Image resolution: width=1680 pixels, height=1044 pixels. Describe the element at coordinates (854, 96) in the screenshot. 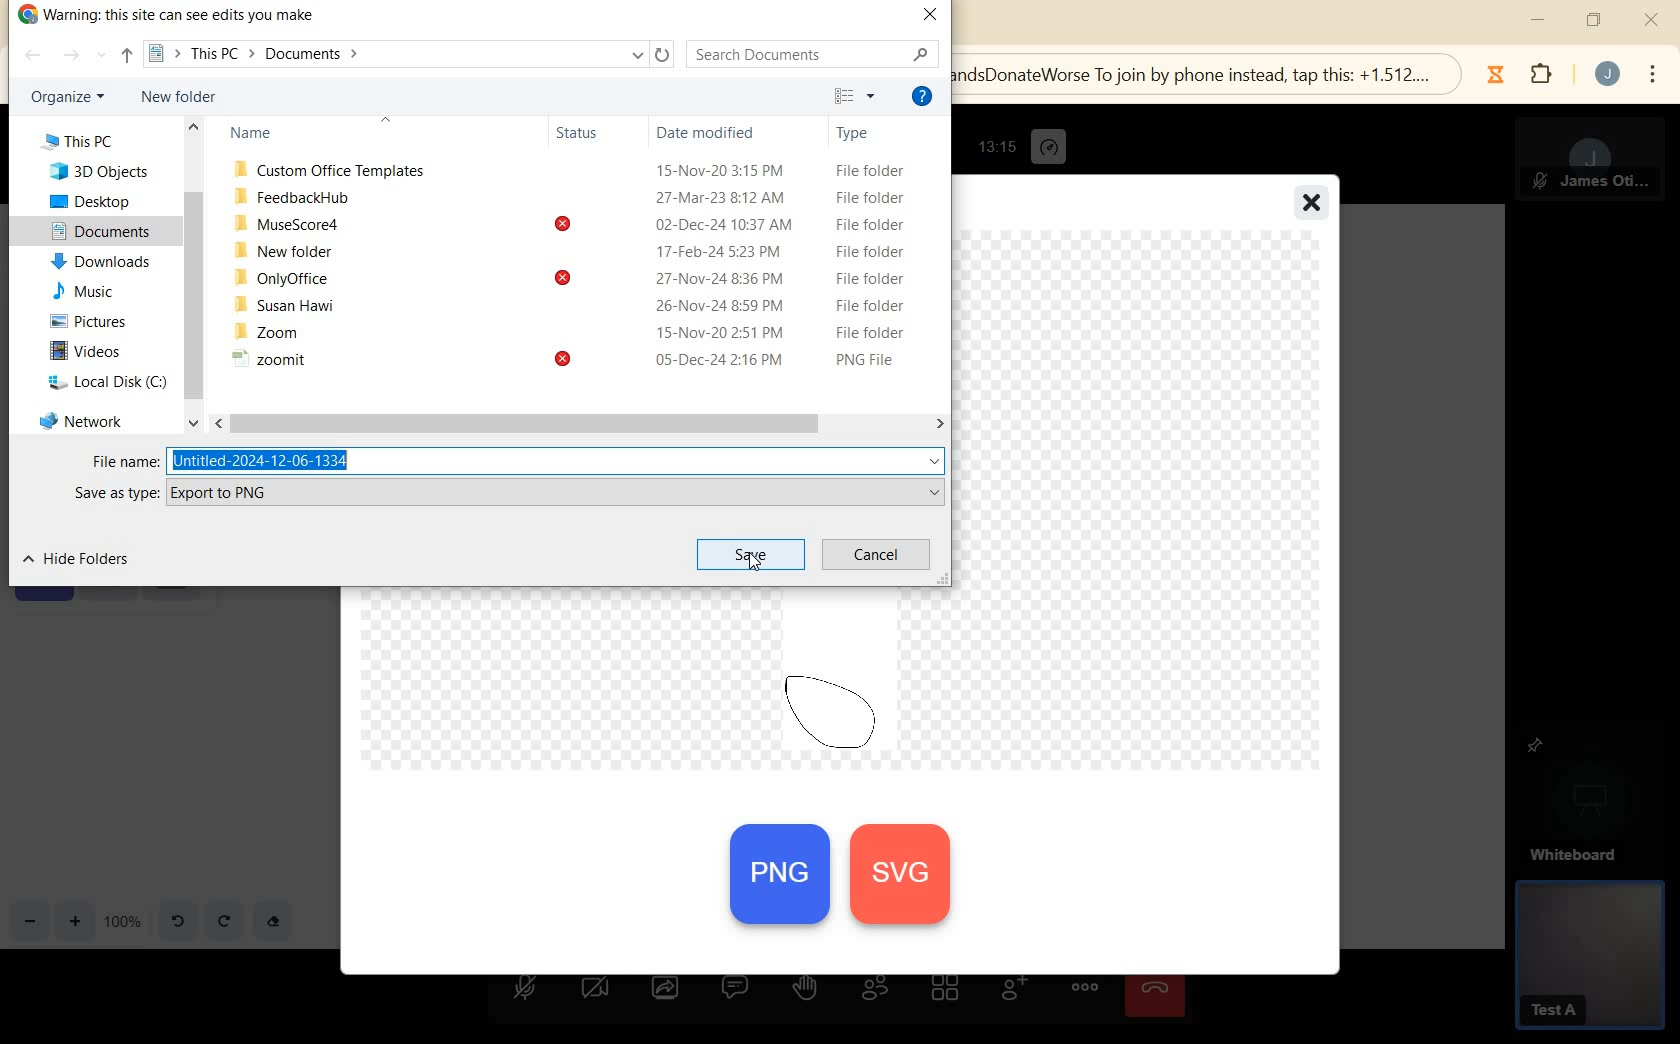

I see `TOGGLE VIEW` at that location.